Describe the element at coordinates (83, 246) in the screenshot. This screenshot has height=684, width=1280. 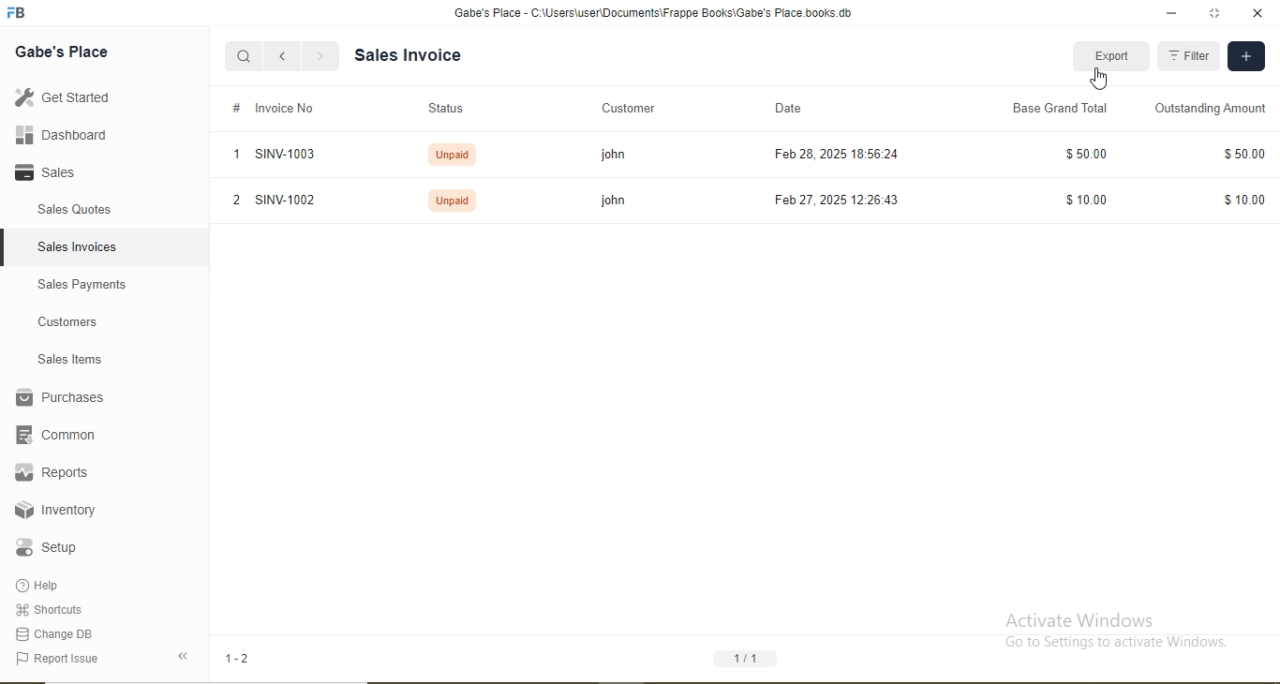
I see `Sales Invoices` at that location.